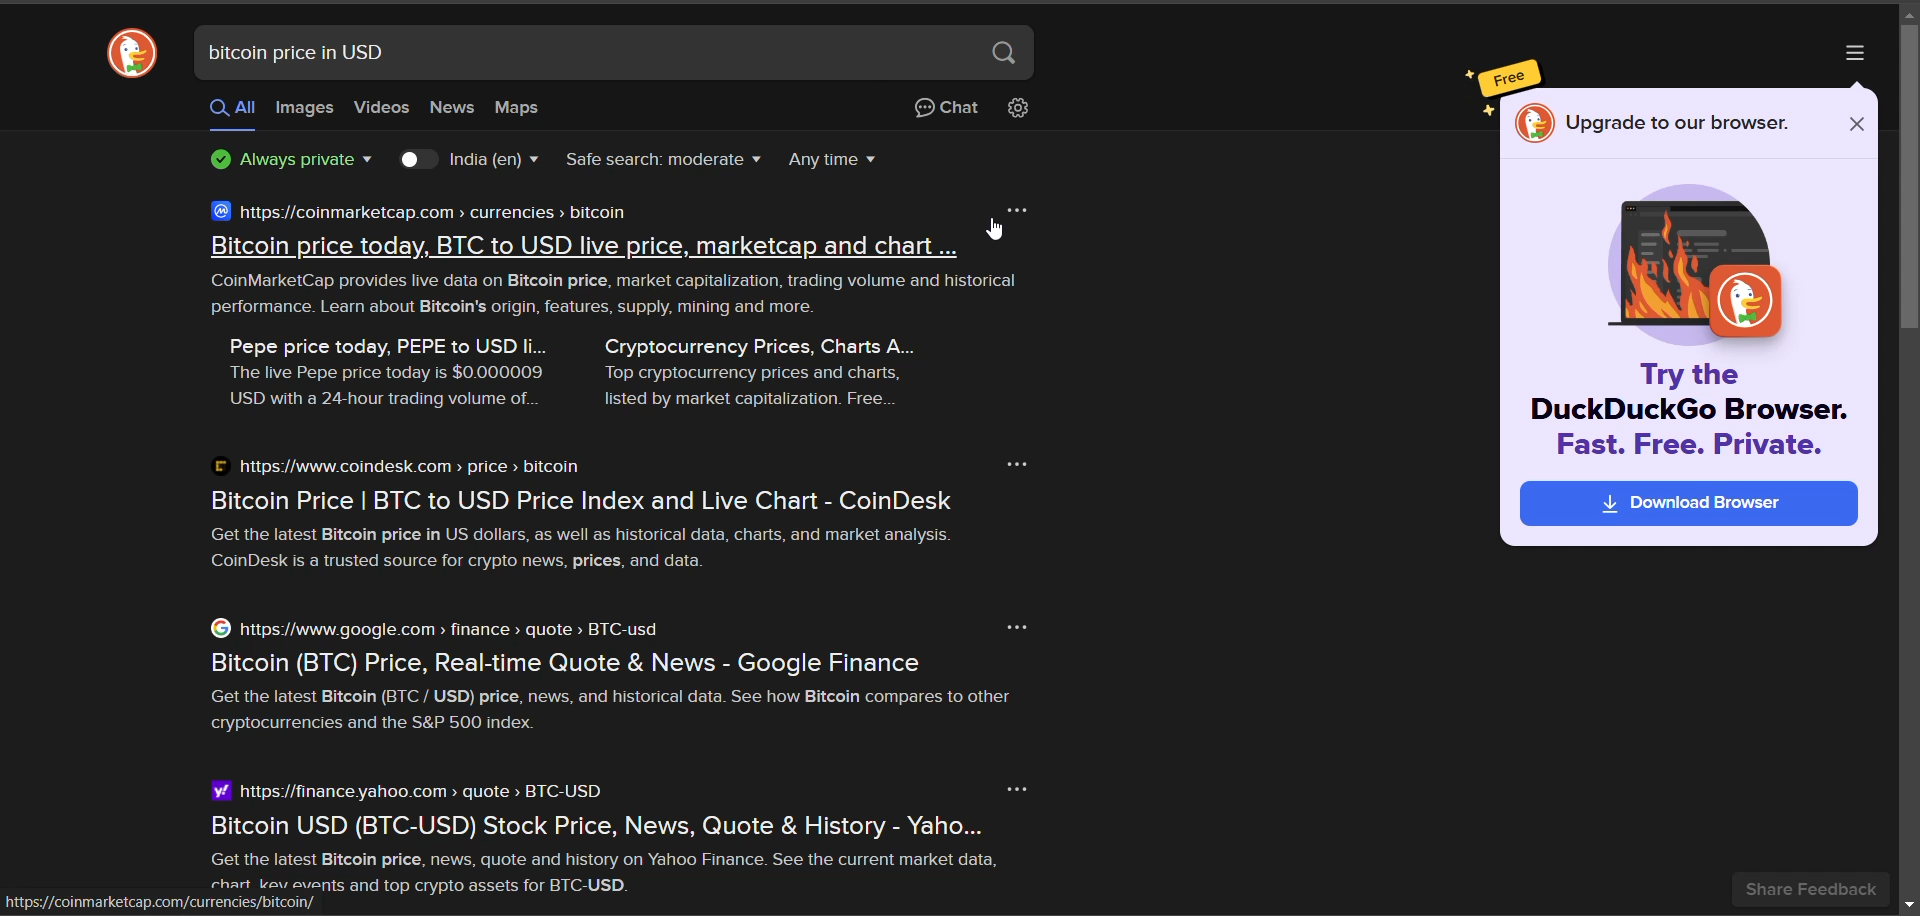 The width and height of the screenshot is (1920, 916). I want to click on search button, so click(1004, 52).